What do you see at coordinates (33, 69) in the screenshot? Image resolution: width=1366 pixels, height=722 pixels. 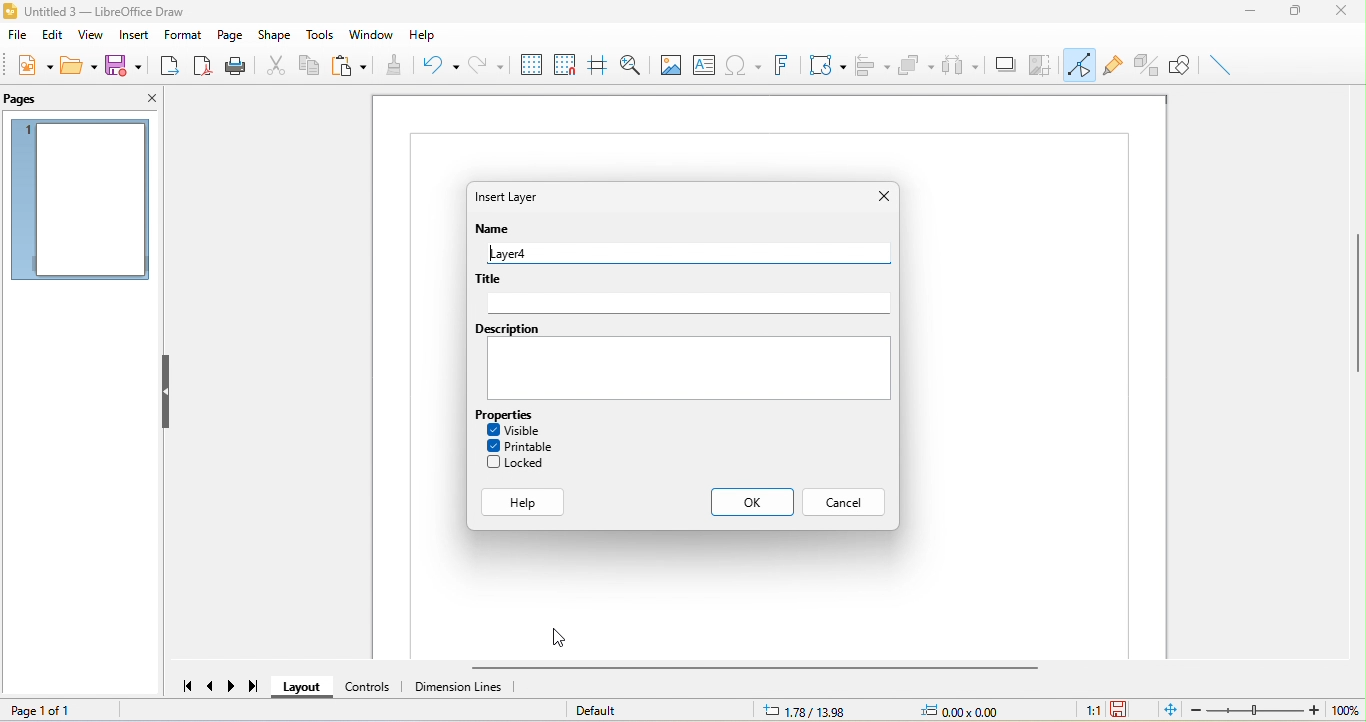 I see `new` at bounding box center [33, 69].